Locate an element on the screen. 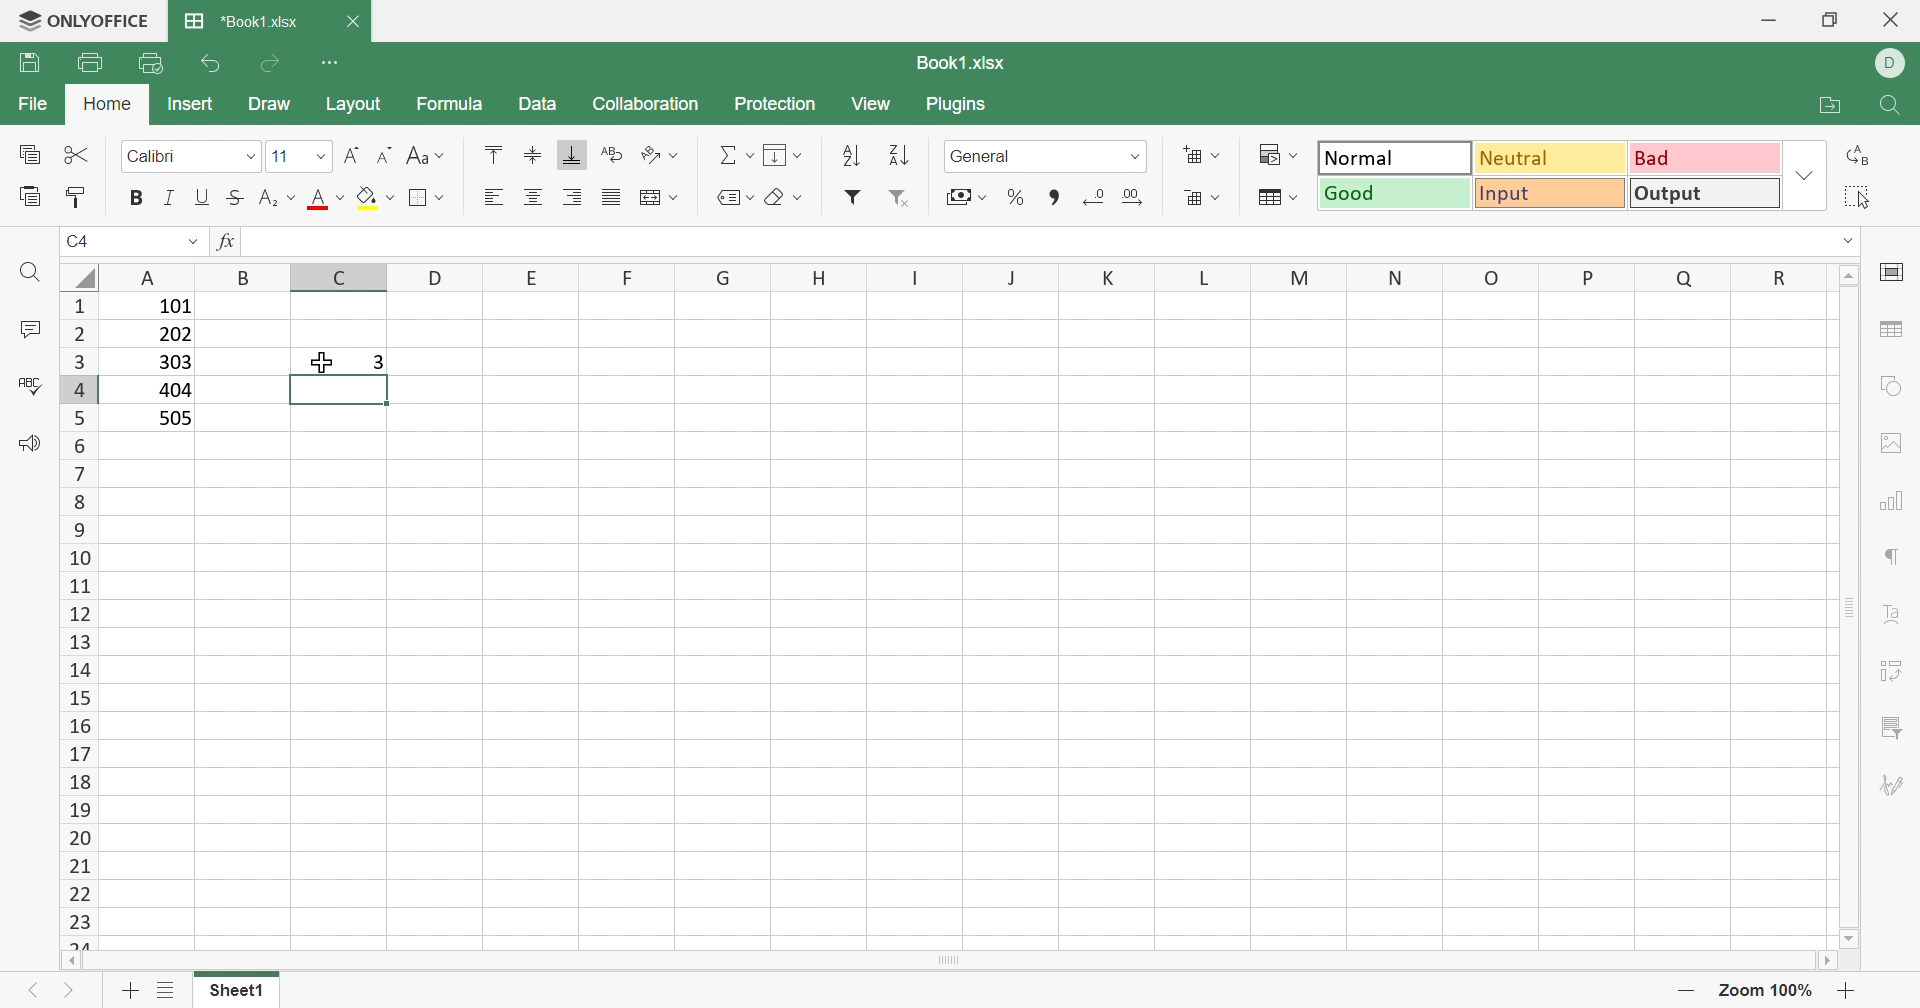  Percent is located at coordinates (1019, 200).